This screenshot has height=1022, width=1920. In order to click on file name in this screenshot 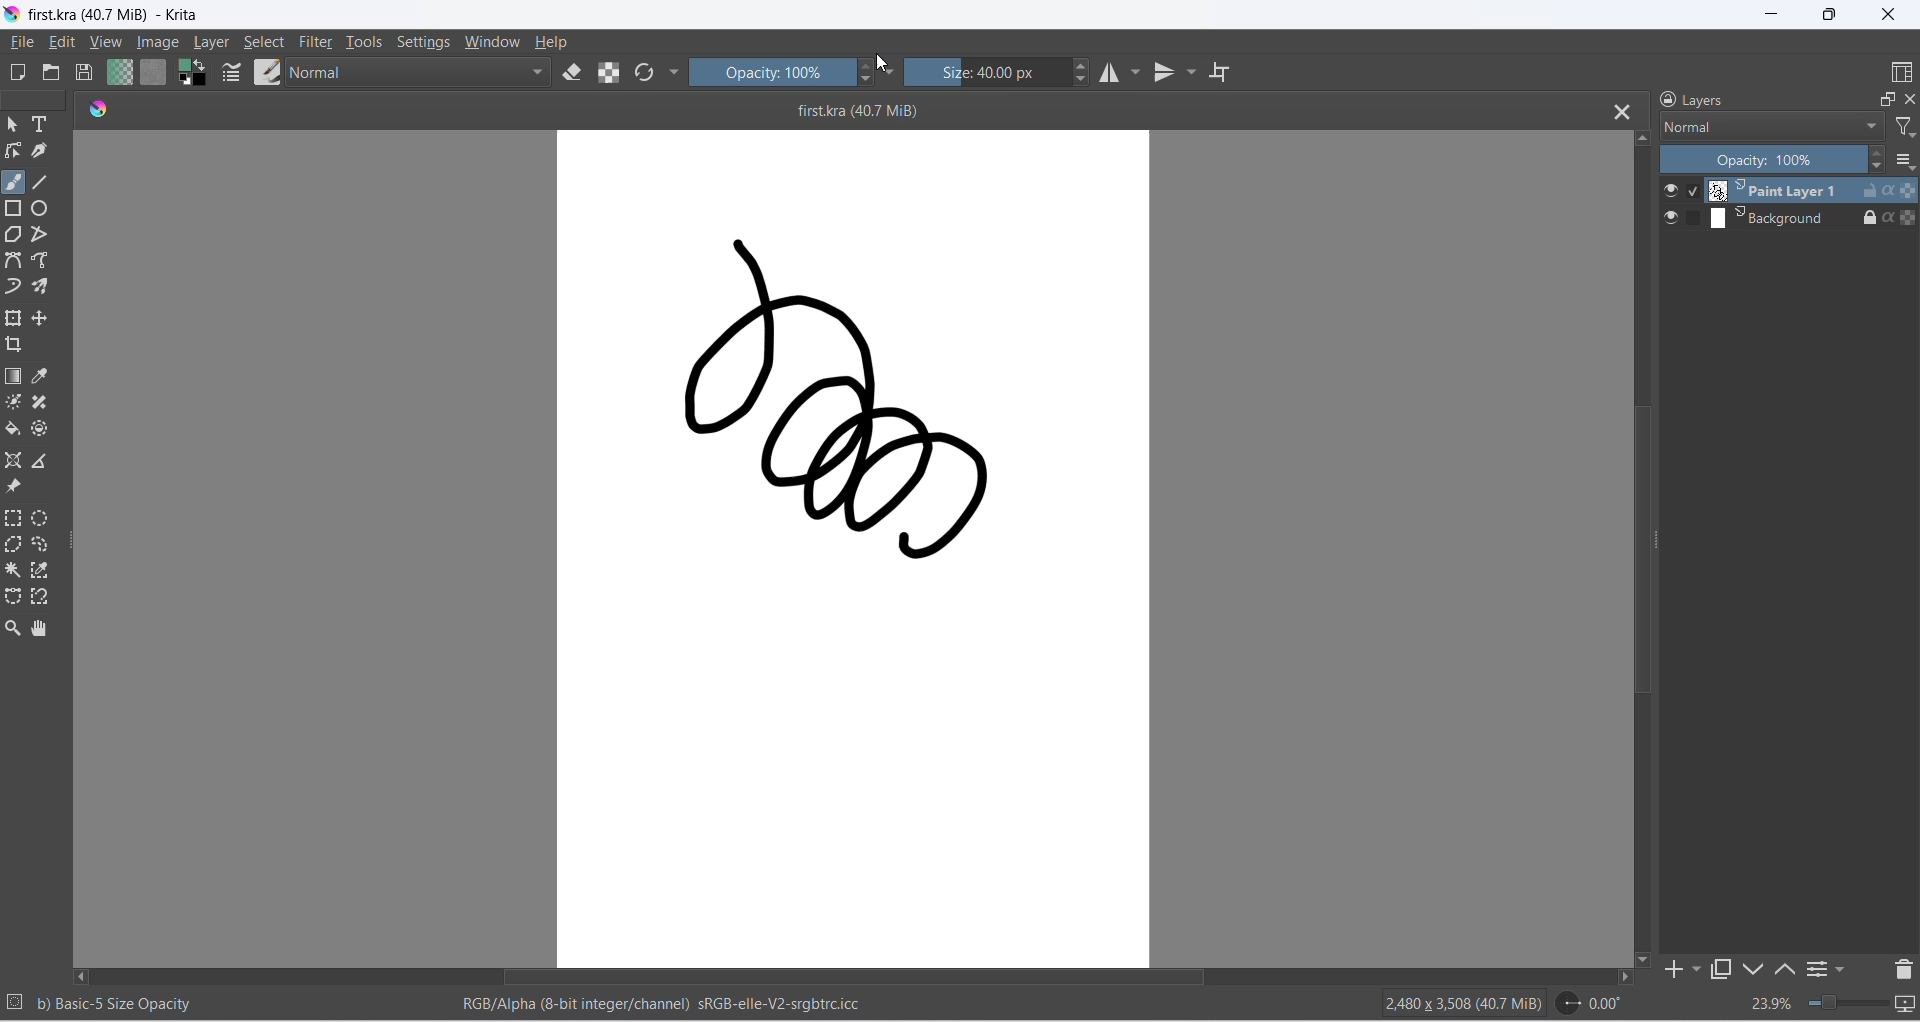, I will do `click(837, 111)`.